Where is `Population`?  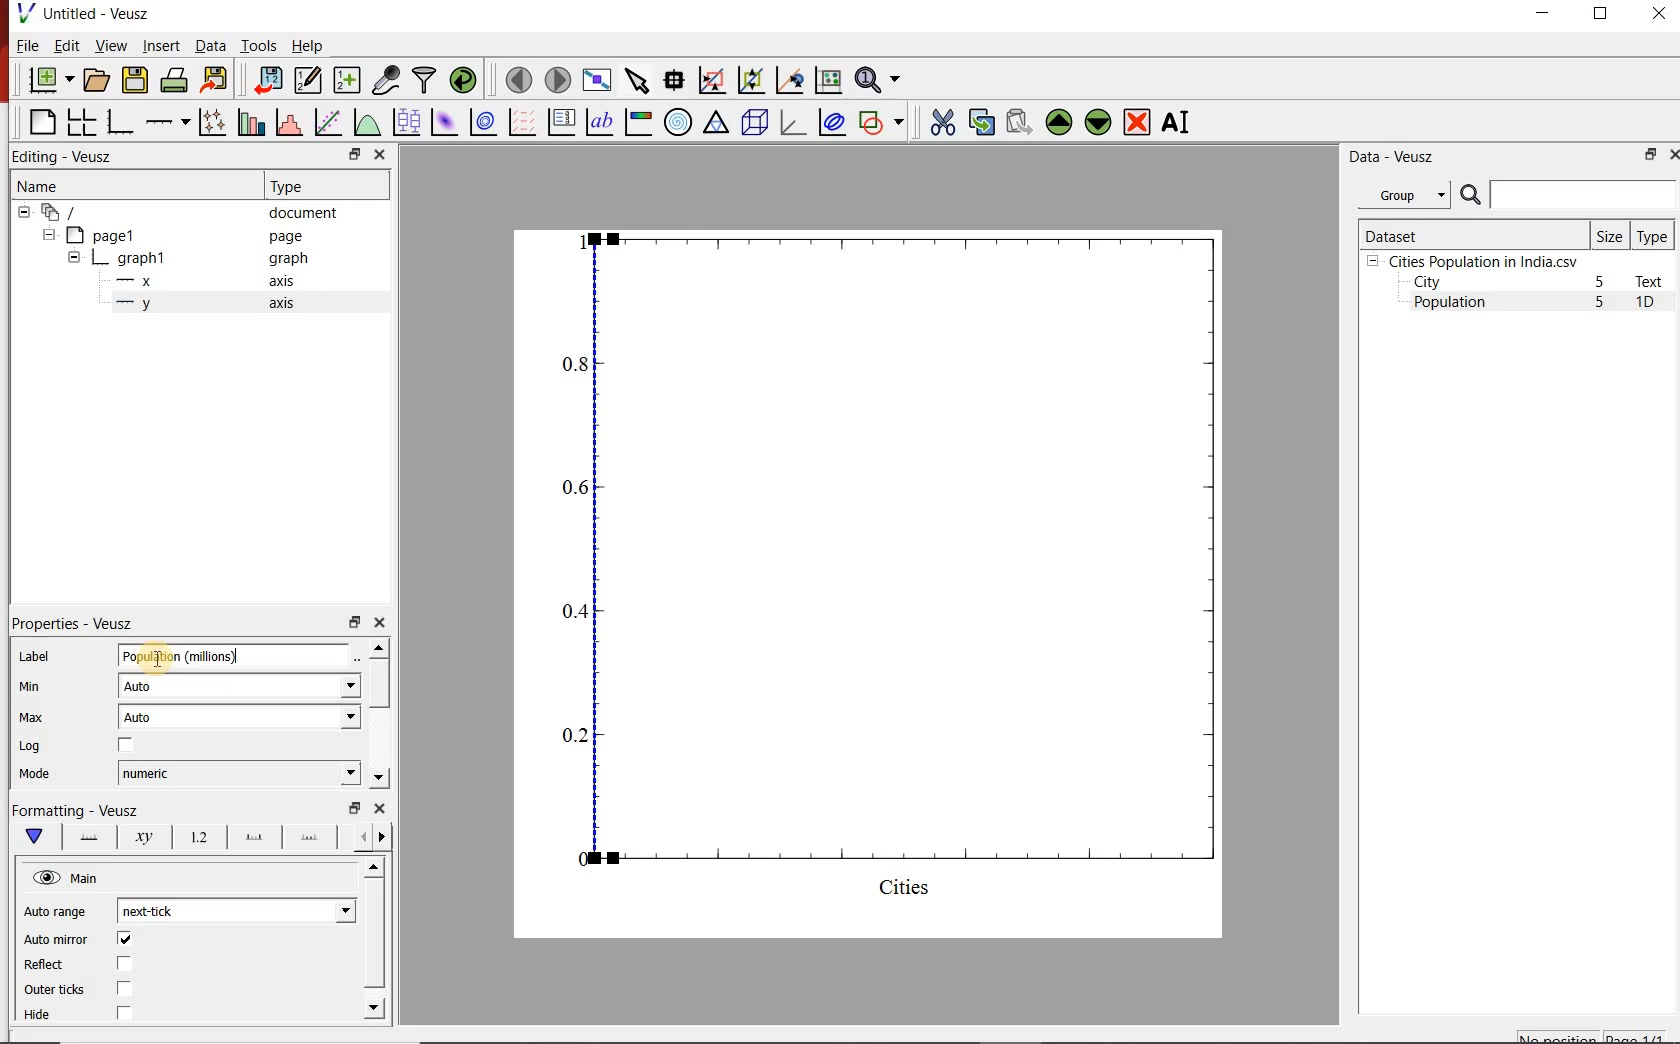
Population is located at coordinates (1450, 304).